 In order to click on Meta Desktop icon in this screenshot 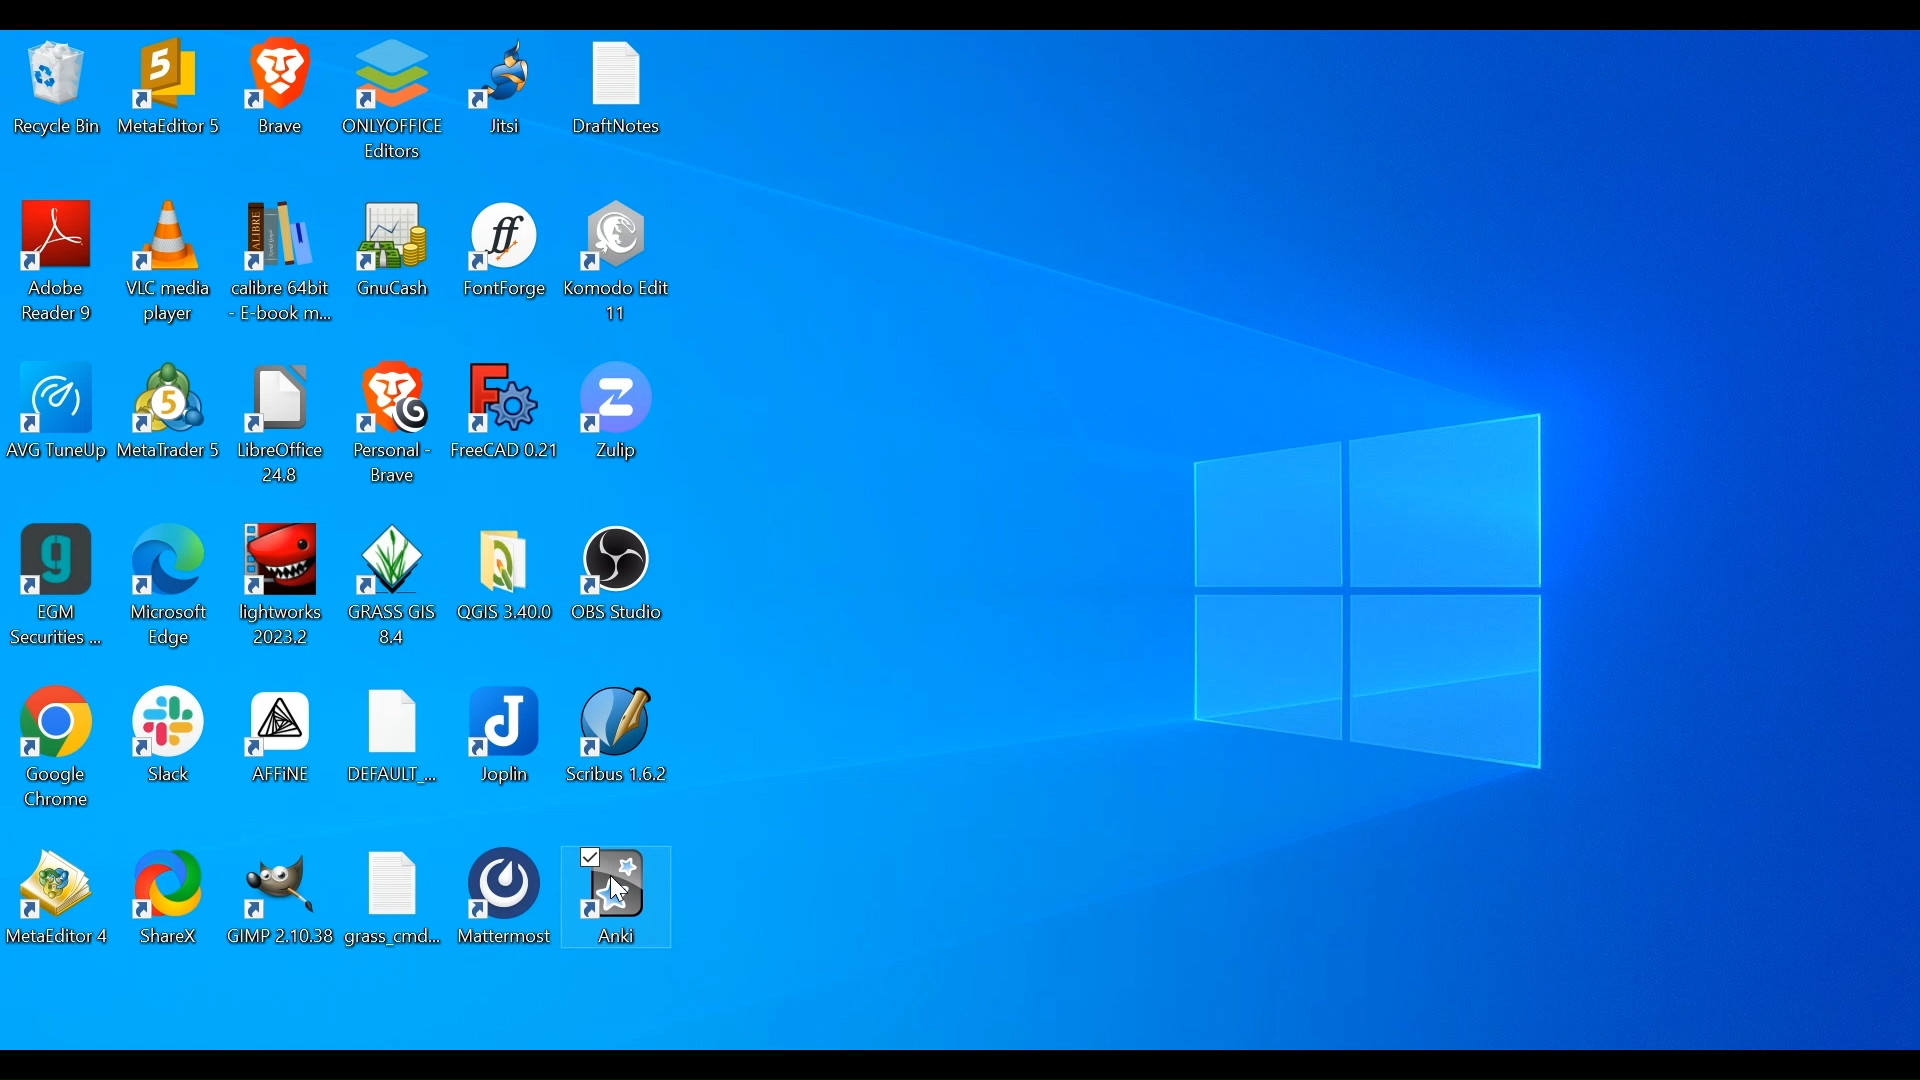, I will do `click(59, 896)`.